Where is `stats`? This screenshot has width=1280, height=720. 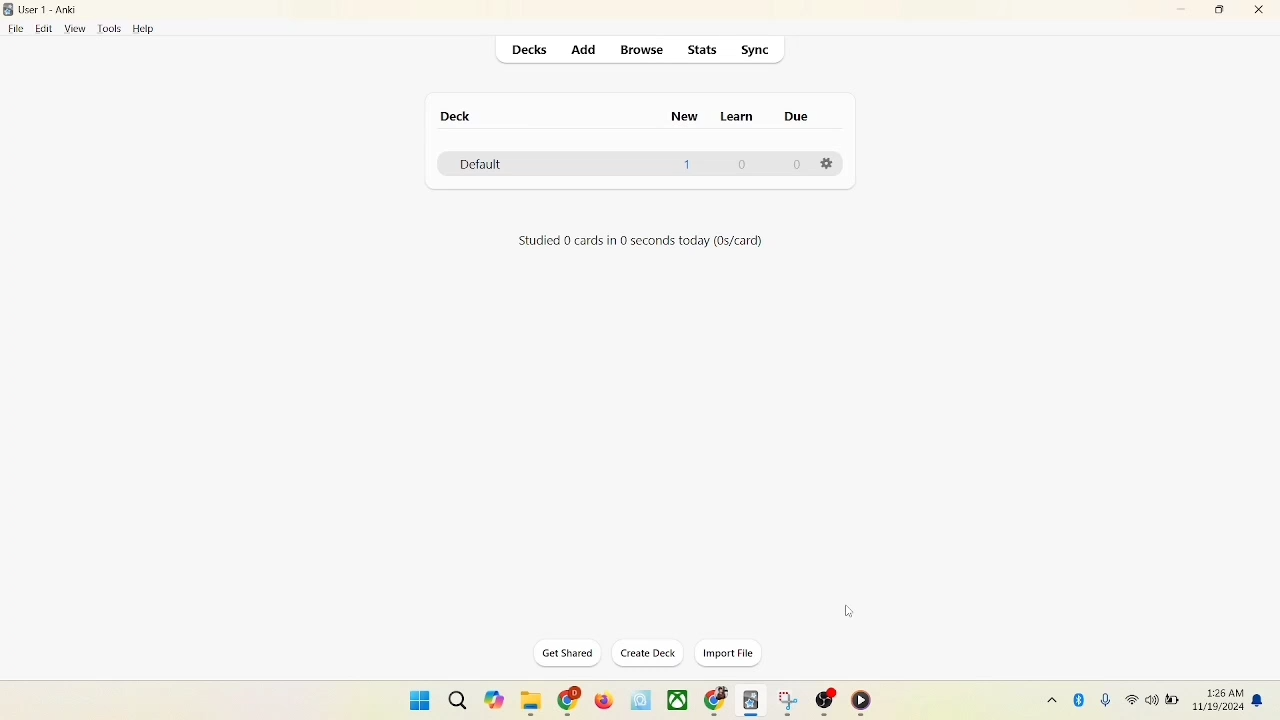 stats is located at coordinates (704, 51).